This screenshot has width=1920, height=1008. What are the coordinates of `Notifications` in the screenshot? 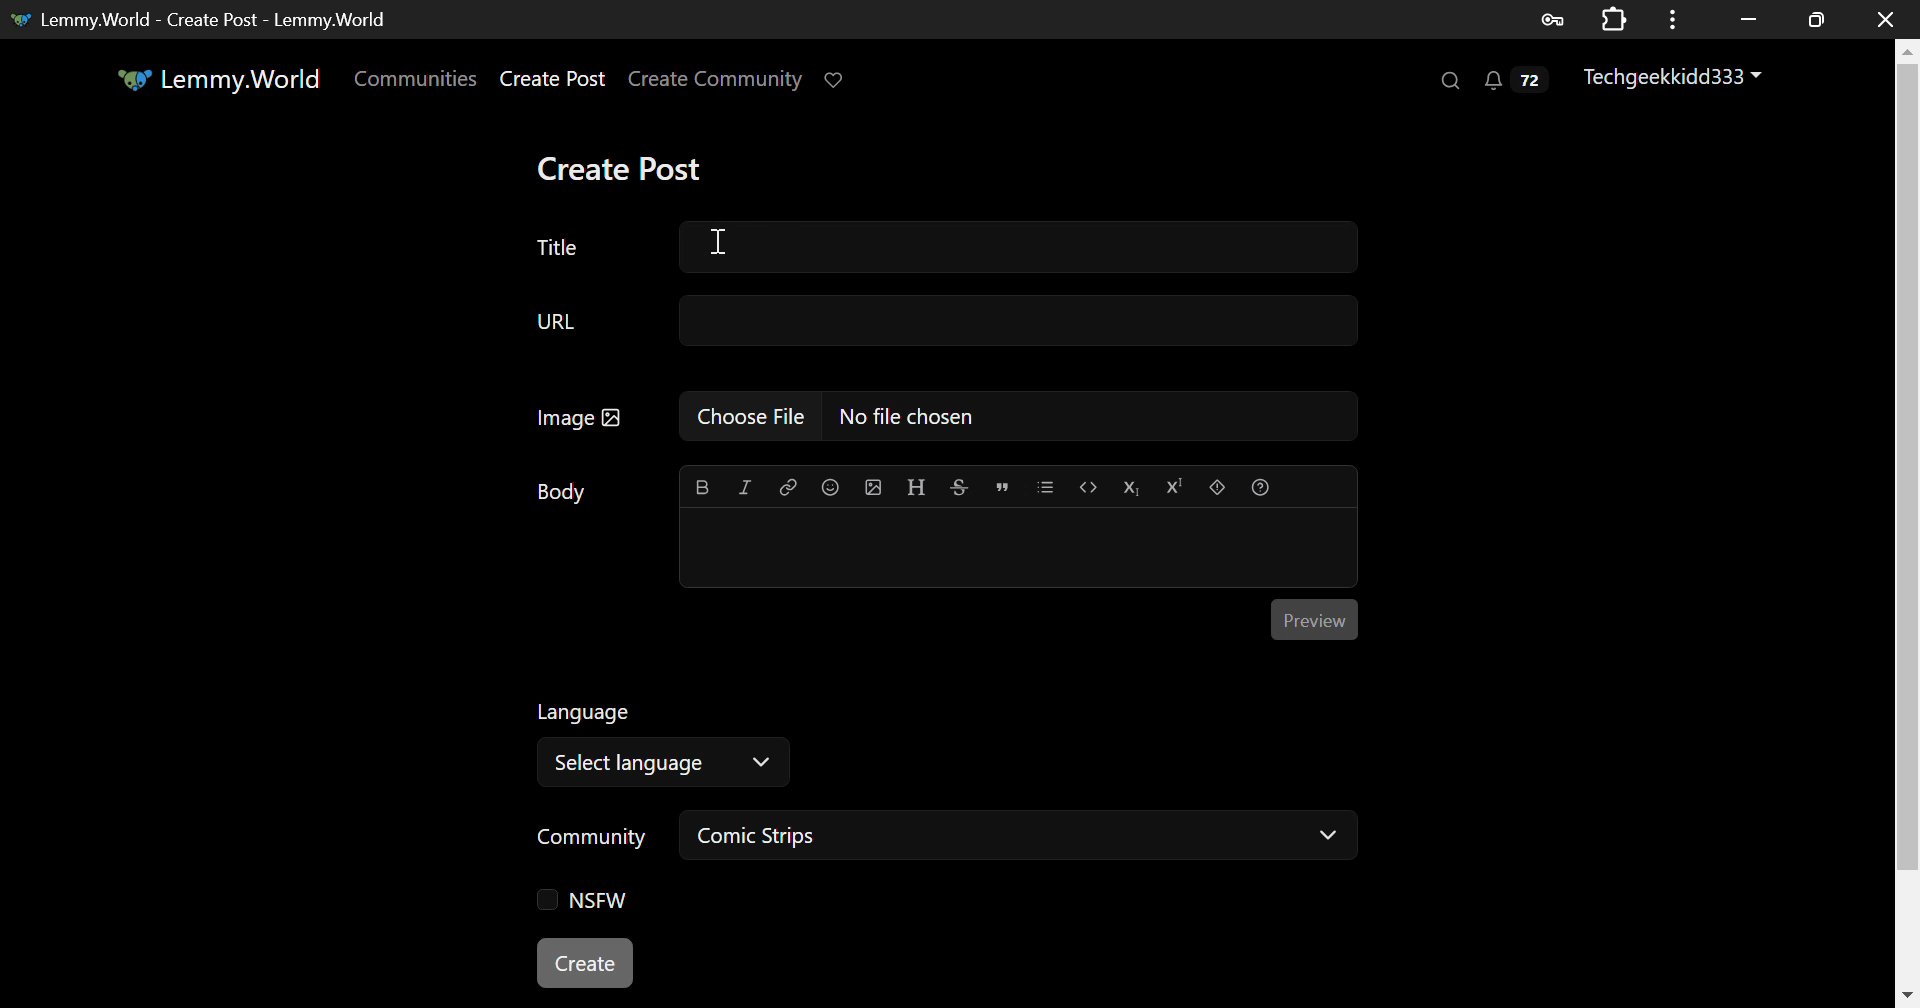 It's located at (1514, 85).